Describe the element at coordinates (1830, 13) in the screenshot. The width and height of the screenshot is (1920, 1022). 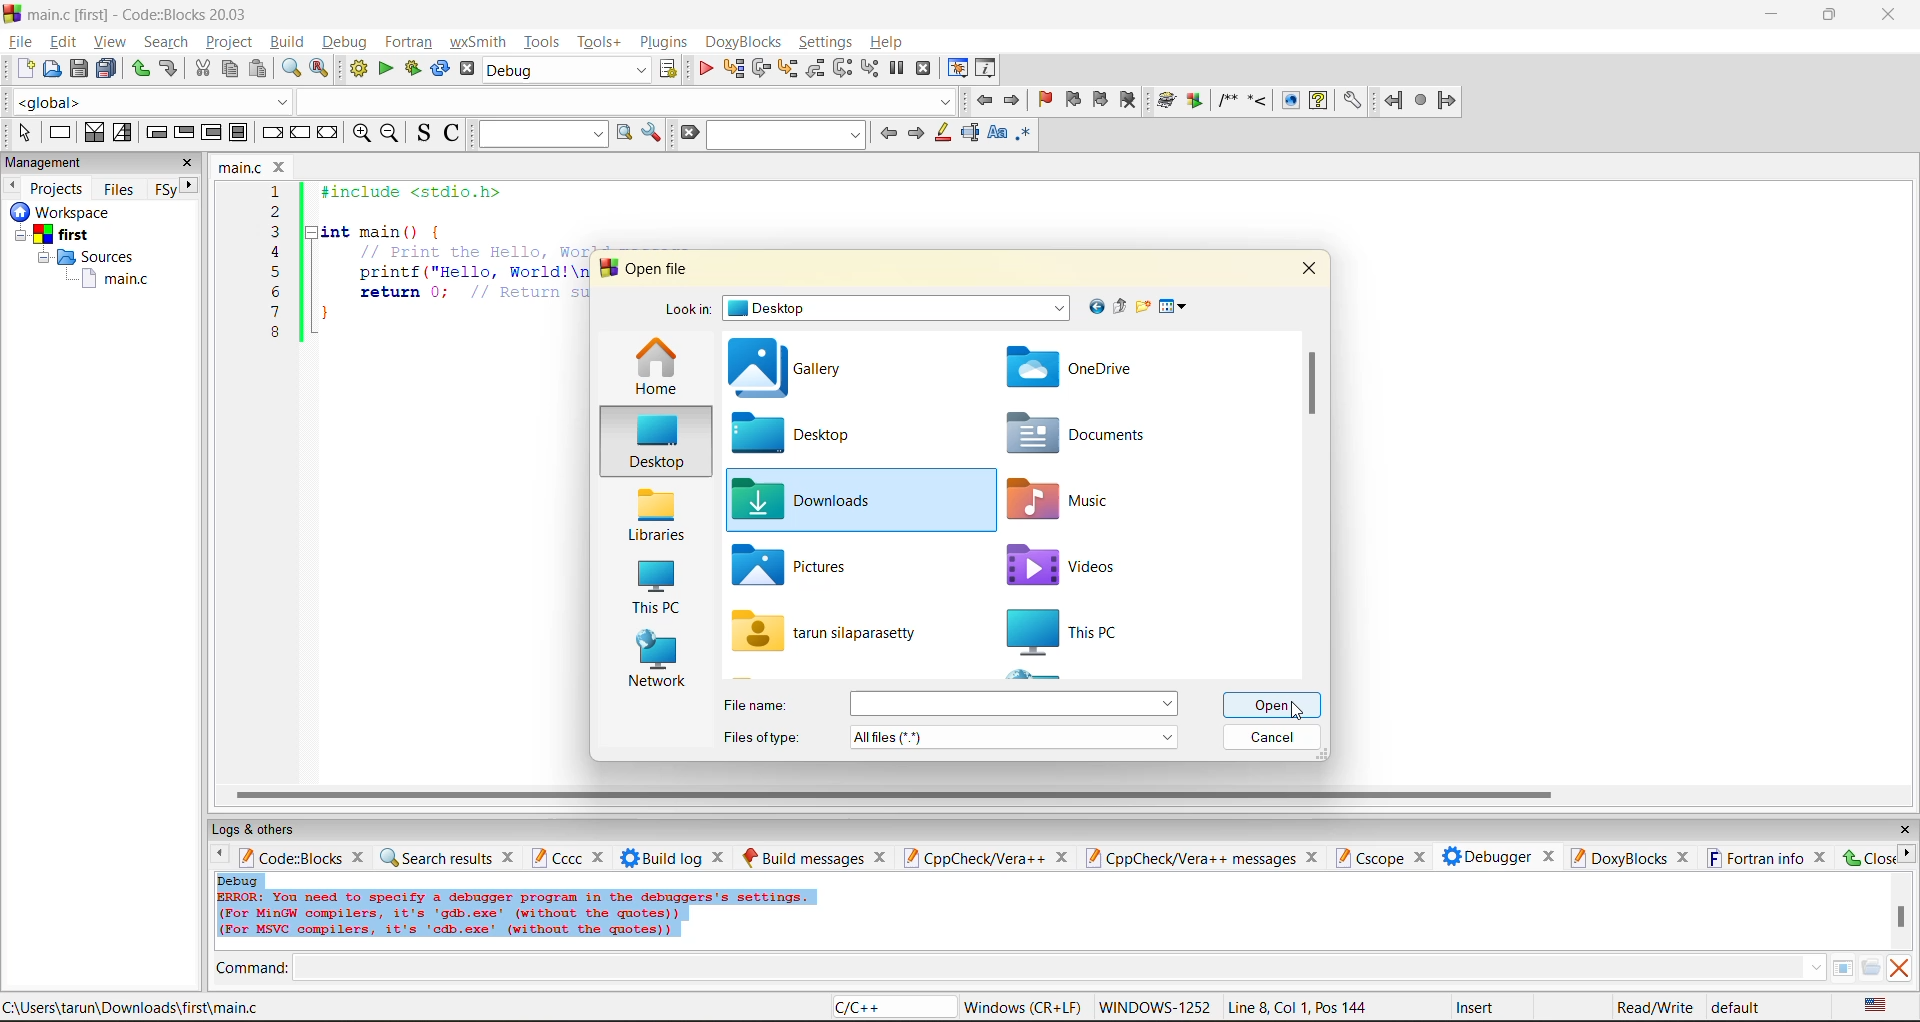
I see `resize` at that location.